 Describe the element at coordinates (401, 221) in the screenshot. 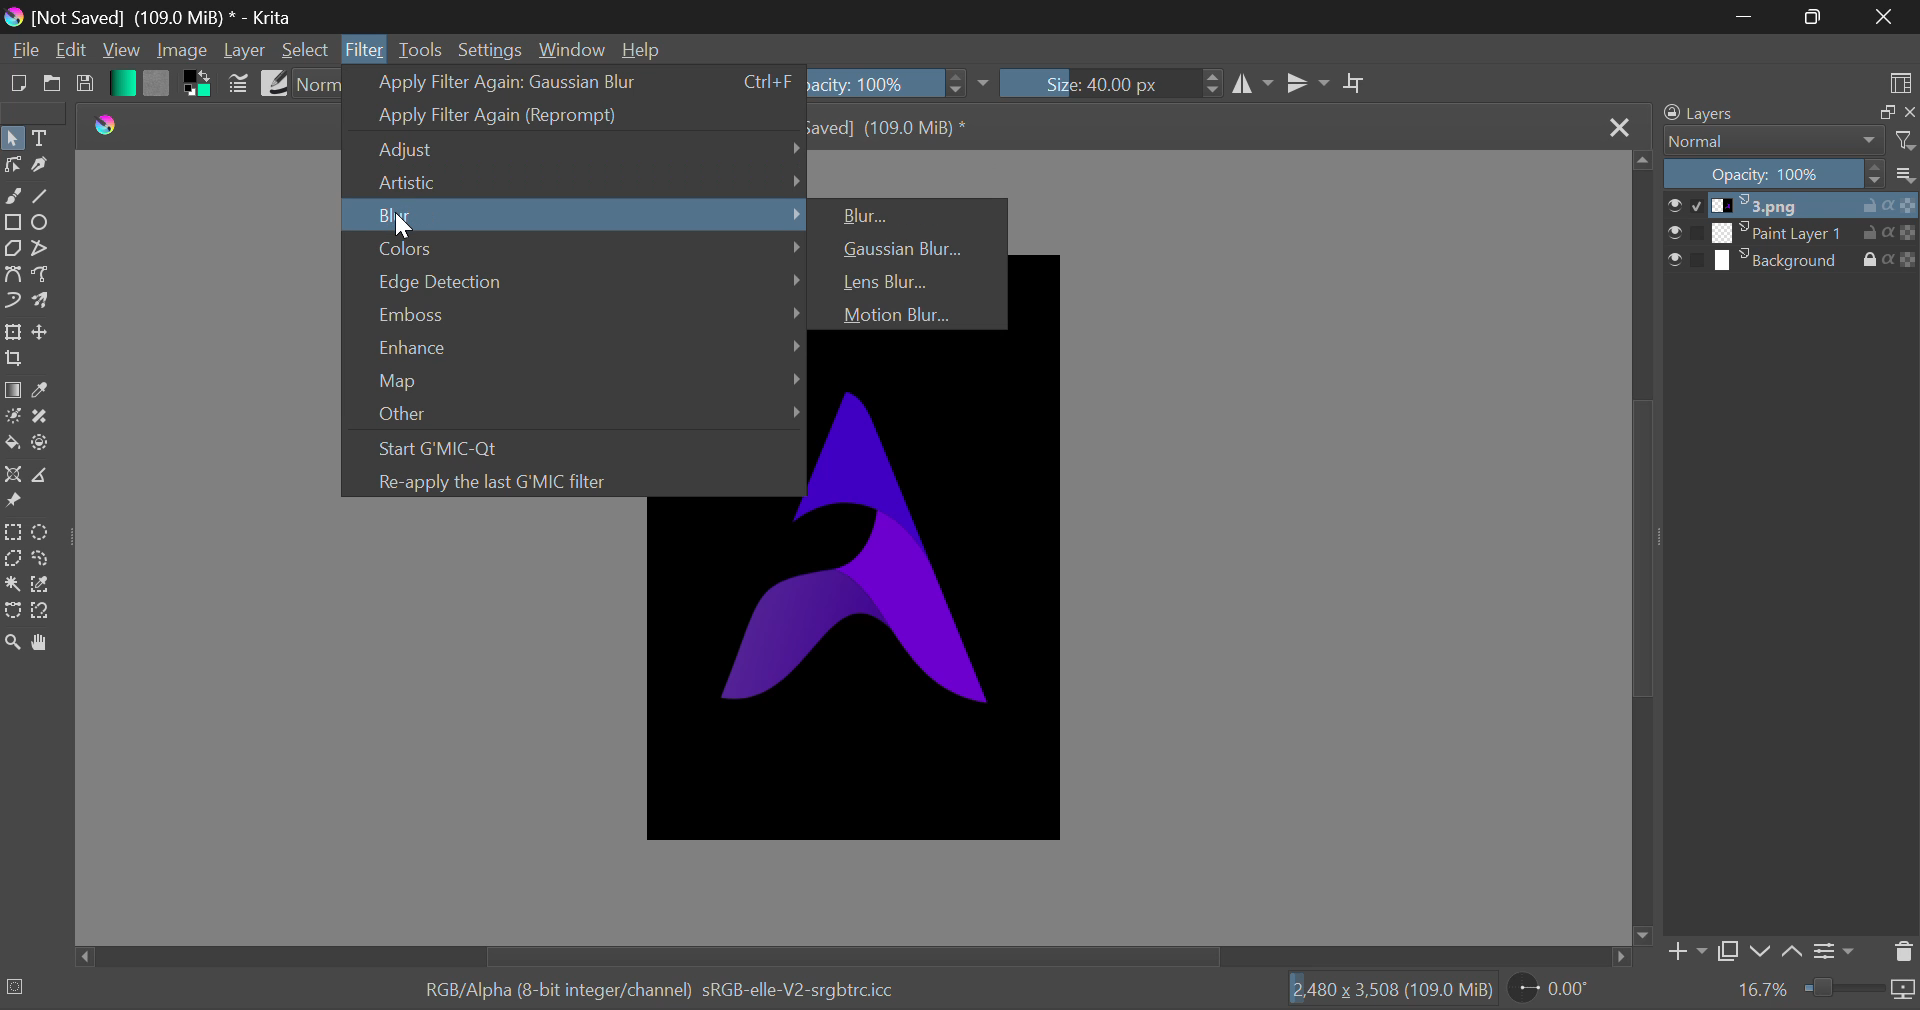

I see `Cursor Position` at that location.